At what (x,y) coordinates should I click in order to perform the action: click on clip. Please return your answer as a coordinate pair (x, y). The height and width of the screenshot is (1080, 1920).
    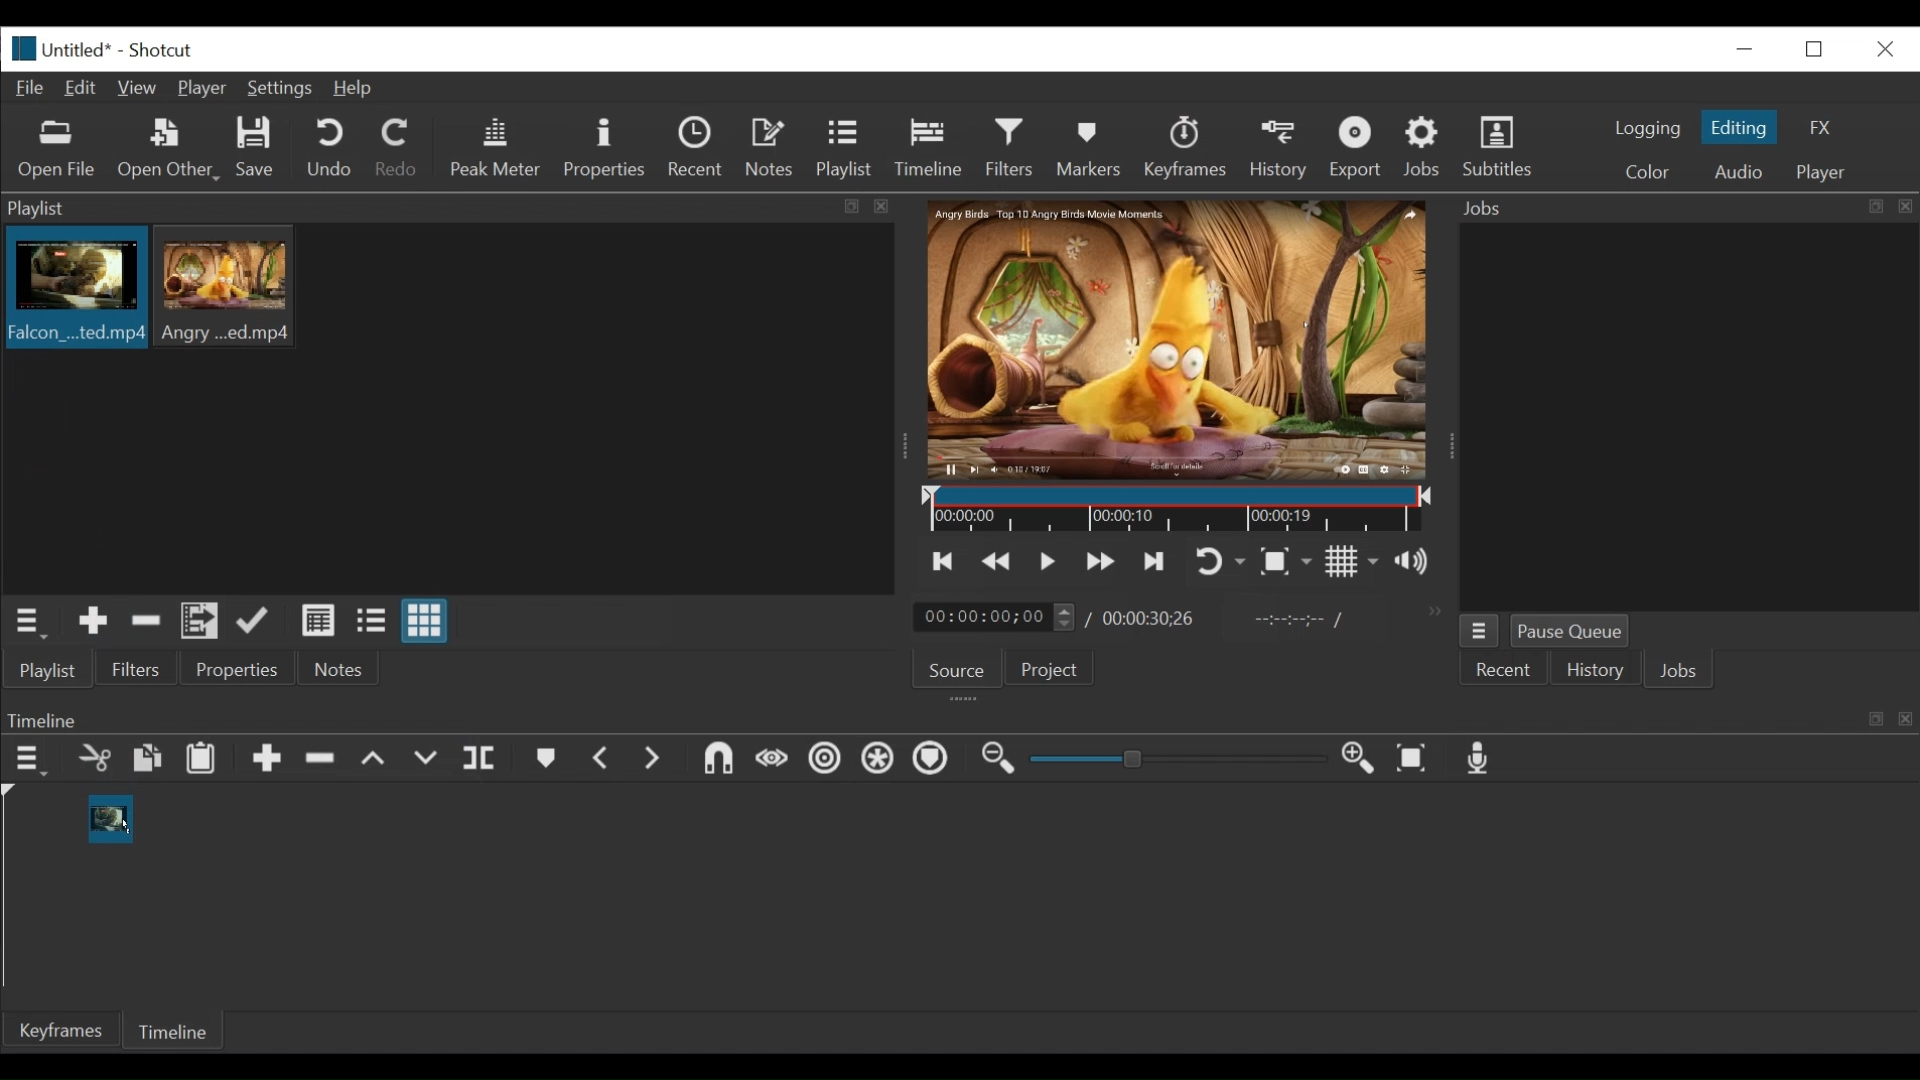
    Looking at the image, I should click on (229, 285).